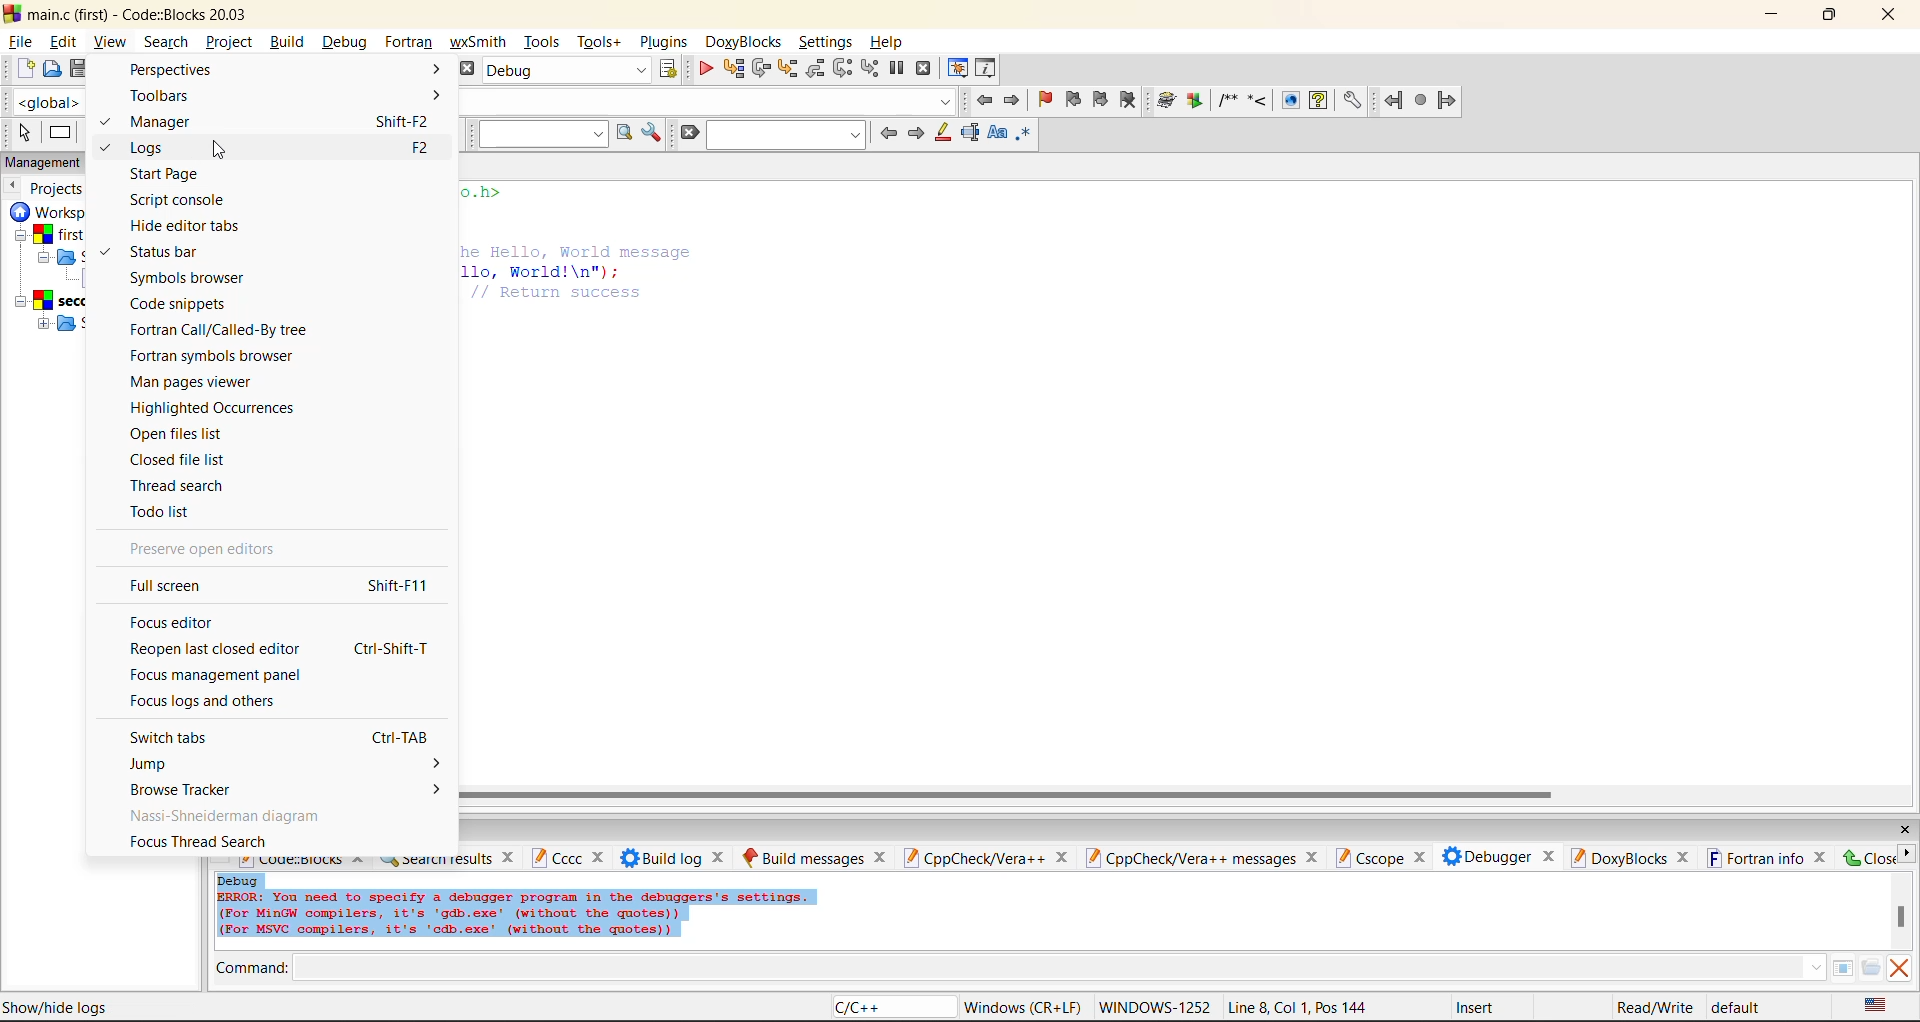 The height and width of the screenshot is (1022, 1920). I want to click on F2, so click(428, 150).